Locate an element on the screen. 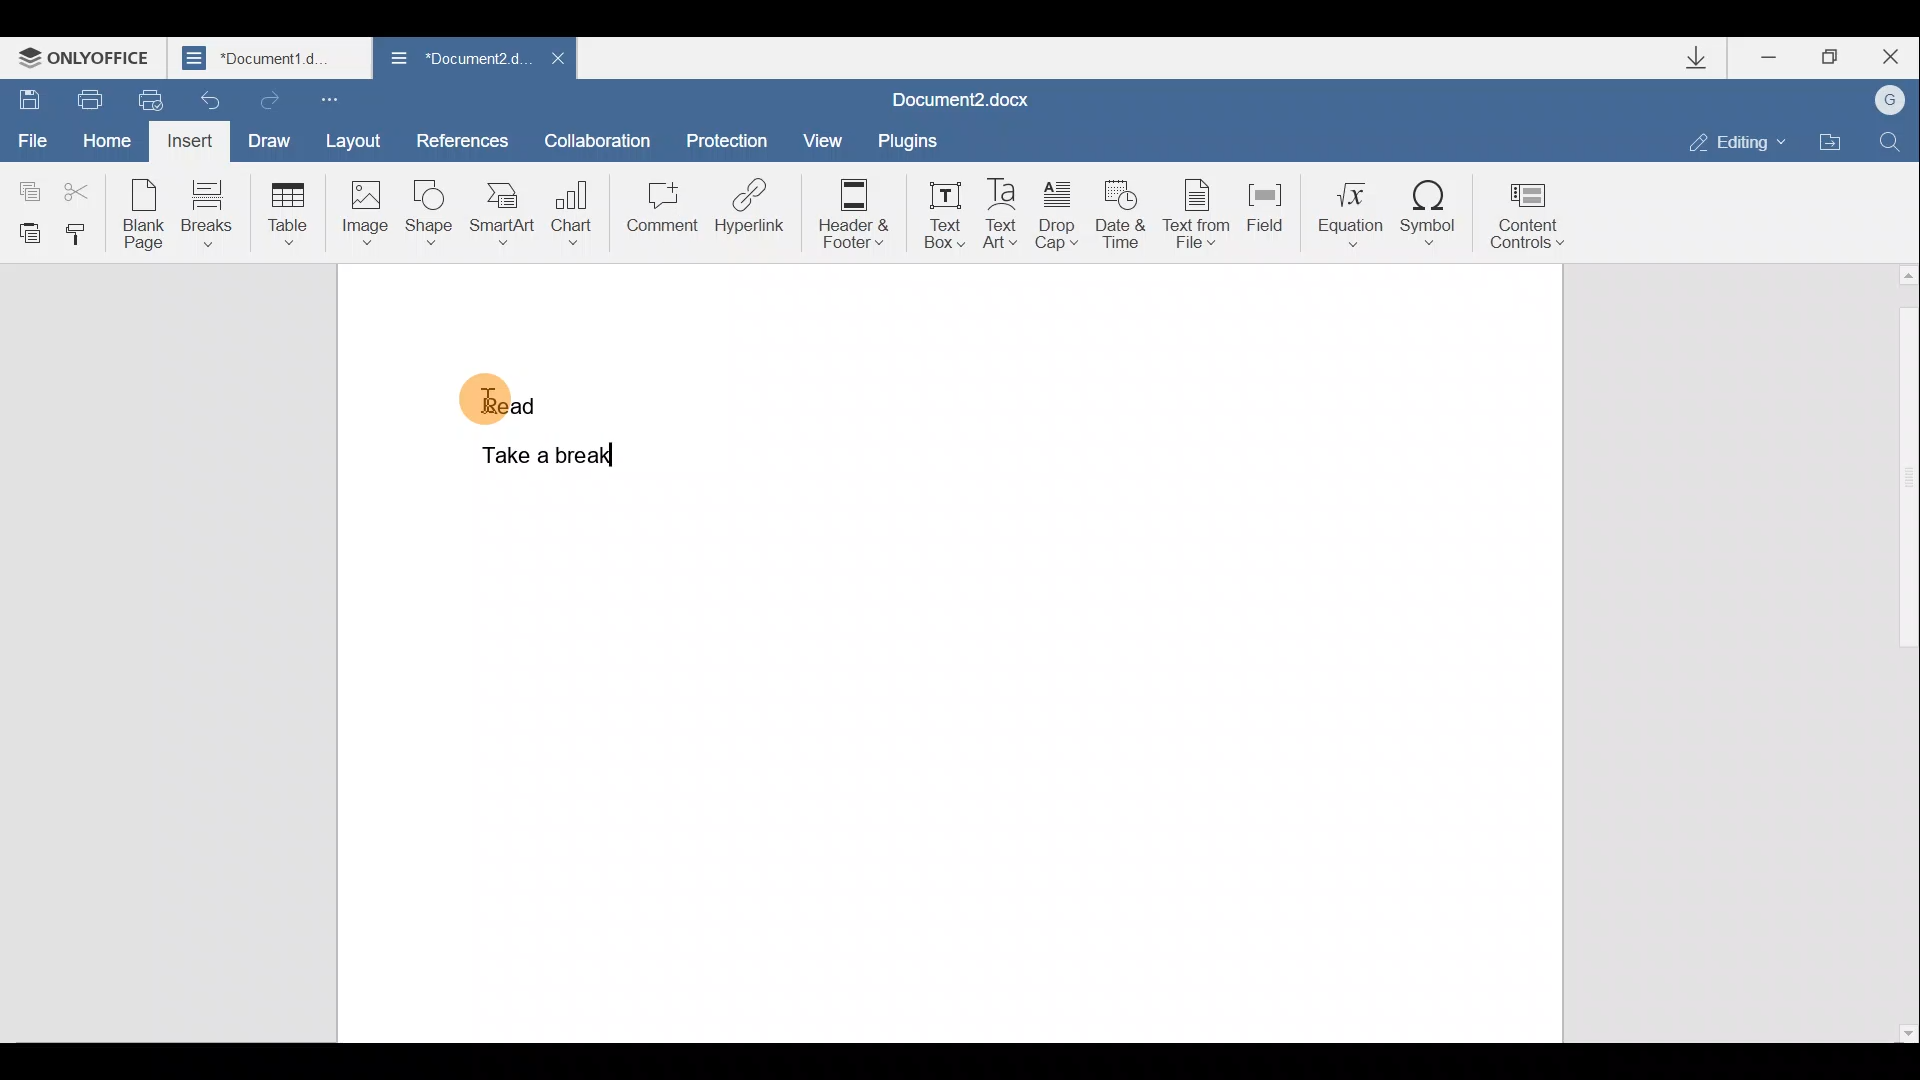 Image resolution: width=1920 pixels, height=1080 pixels. Customize quick access toolbar is located at coordinates (328, 100).